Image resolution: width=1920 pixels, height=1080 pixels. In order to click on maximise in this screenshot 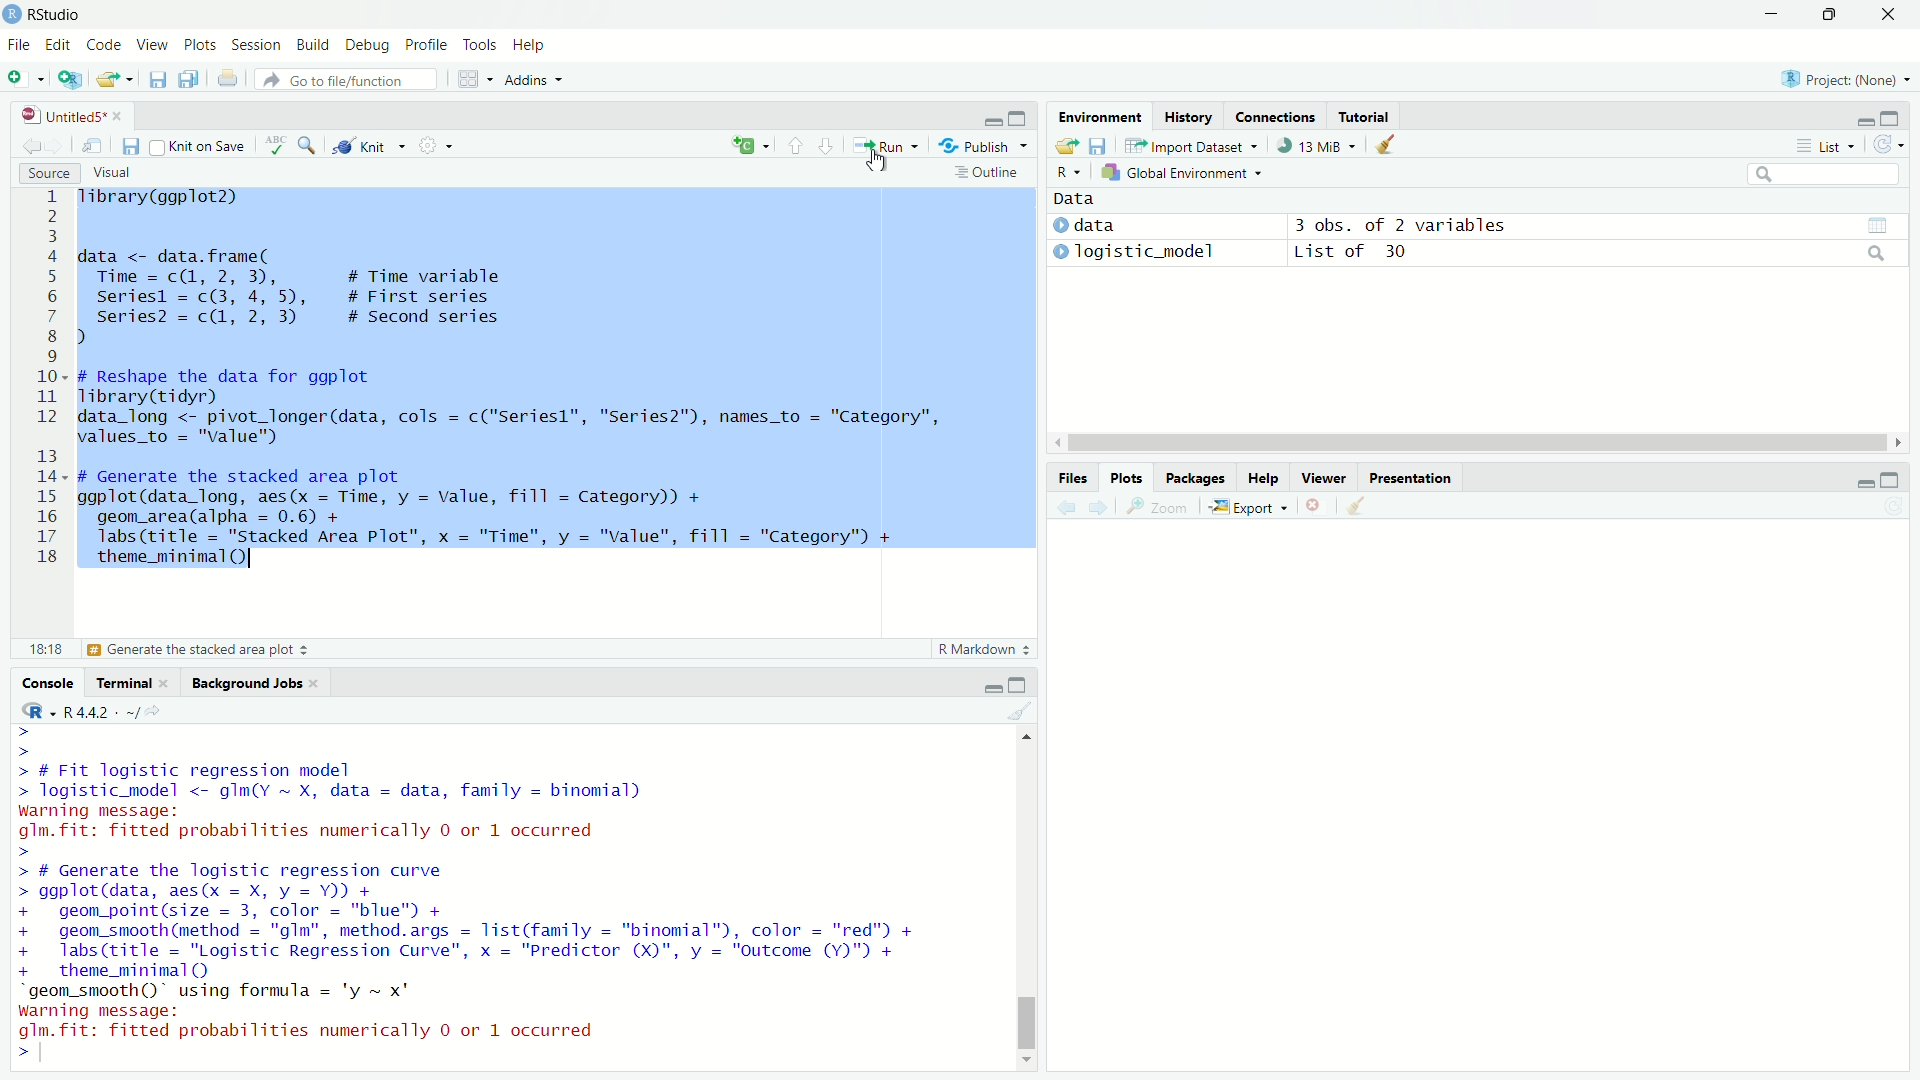, I will do `click(1891, 476)`.